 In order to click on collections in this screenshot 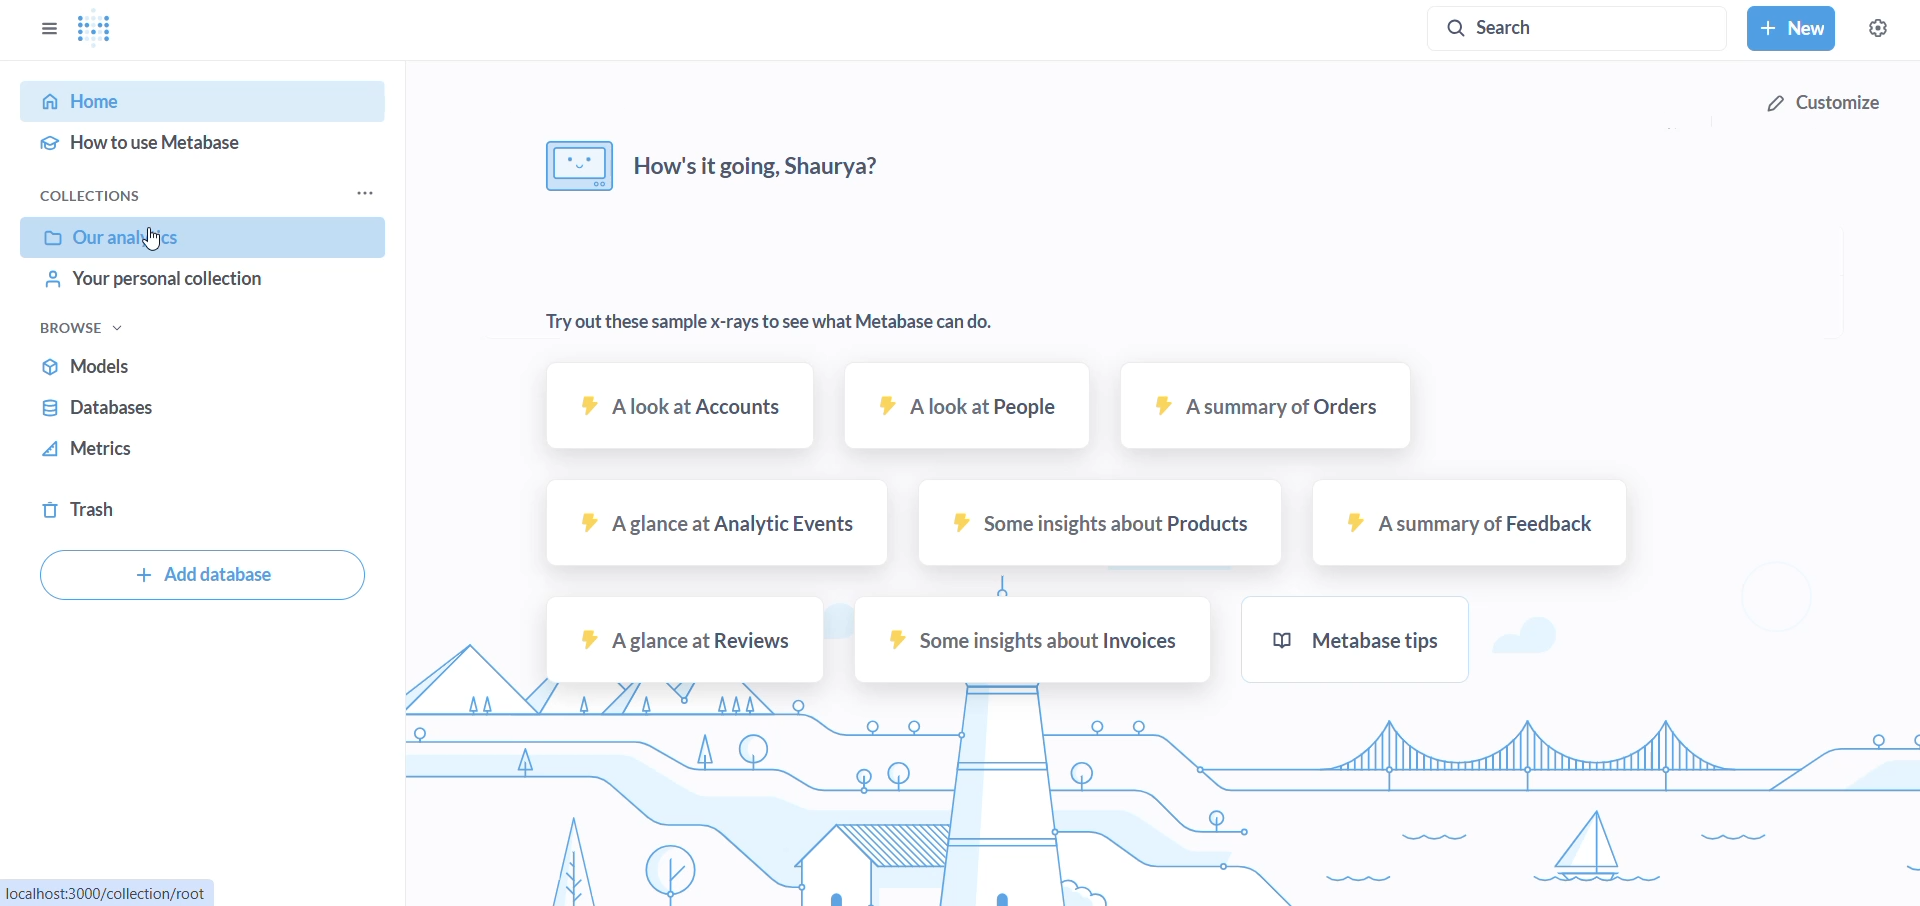, I will do `click(92, 195)`.